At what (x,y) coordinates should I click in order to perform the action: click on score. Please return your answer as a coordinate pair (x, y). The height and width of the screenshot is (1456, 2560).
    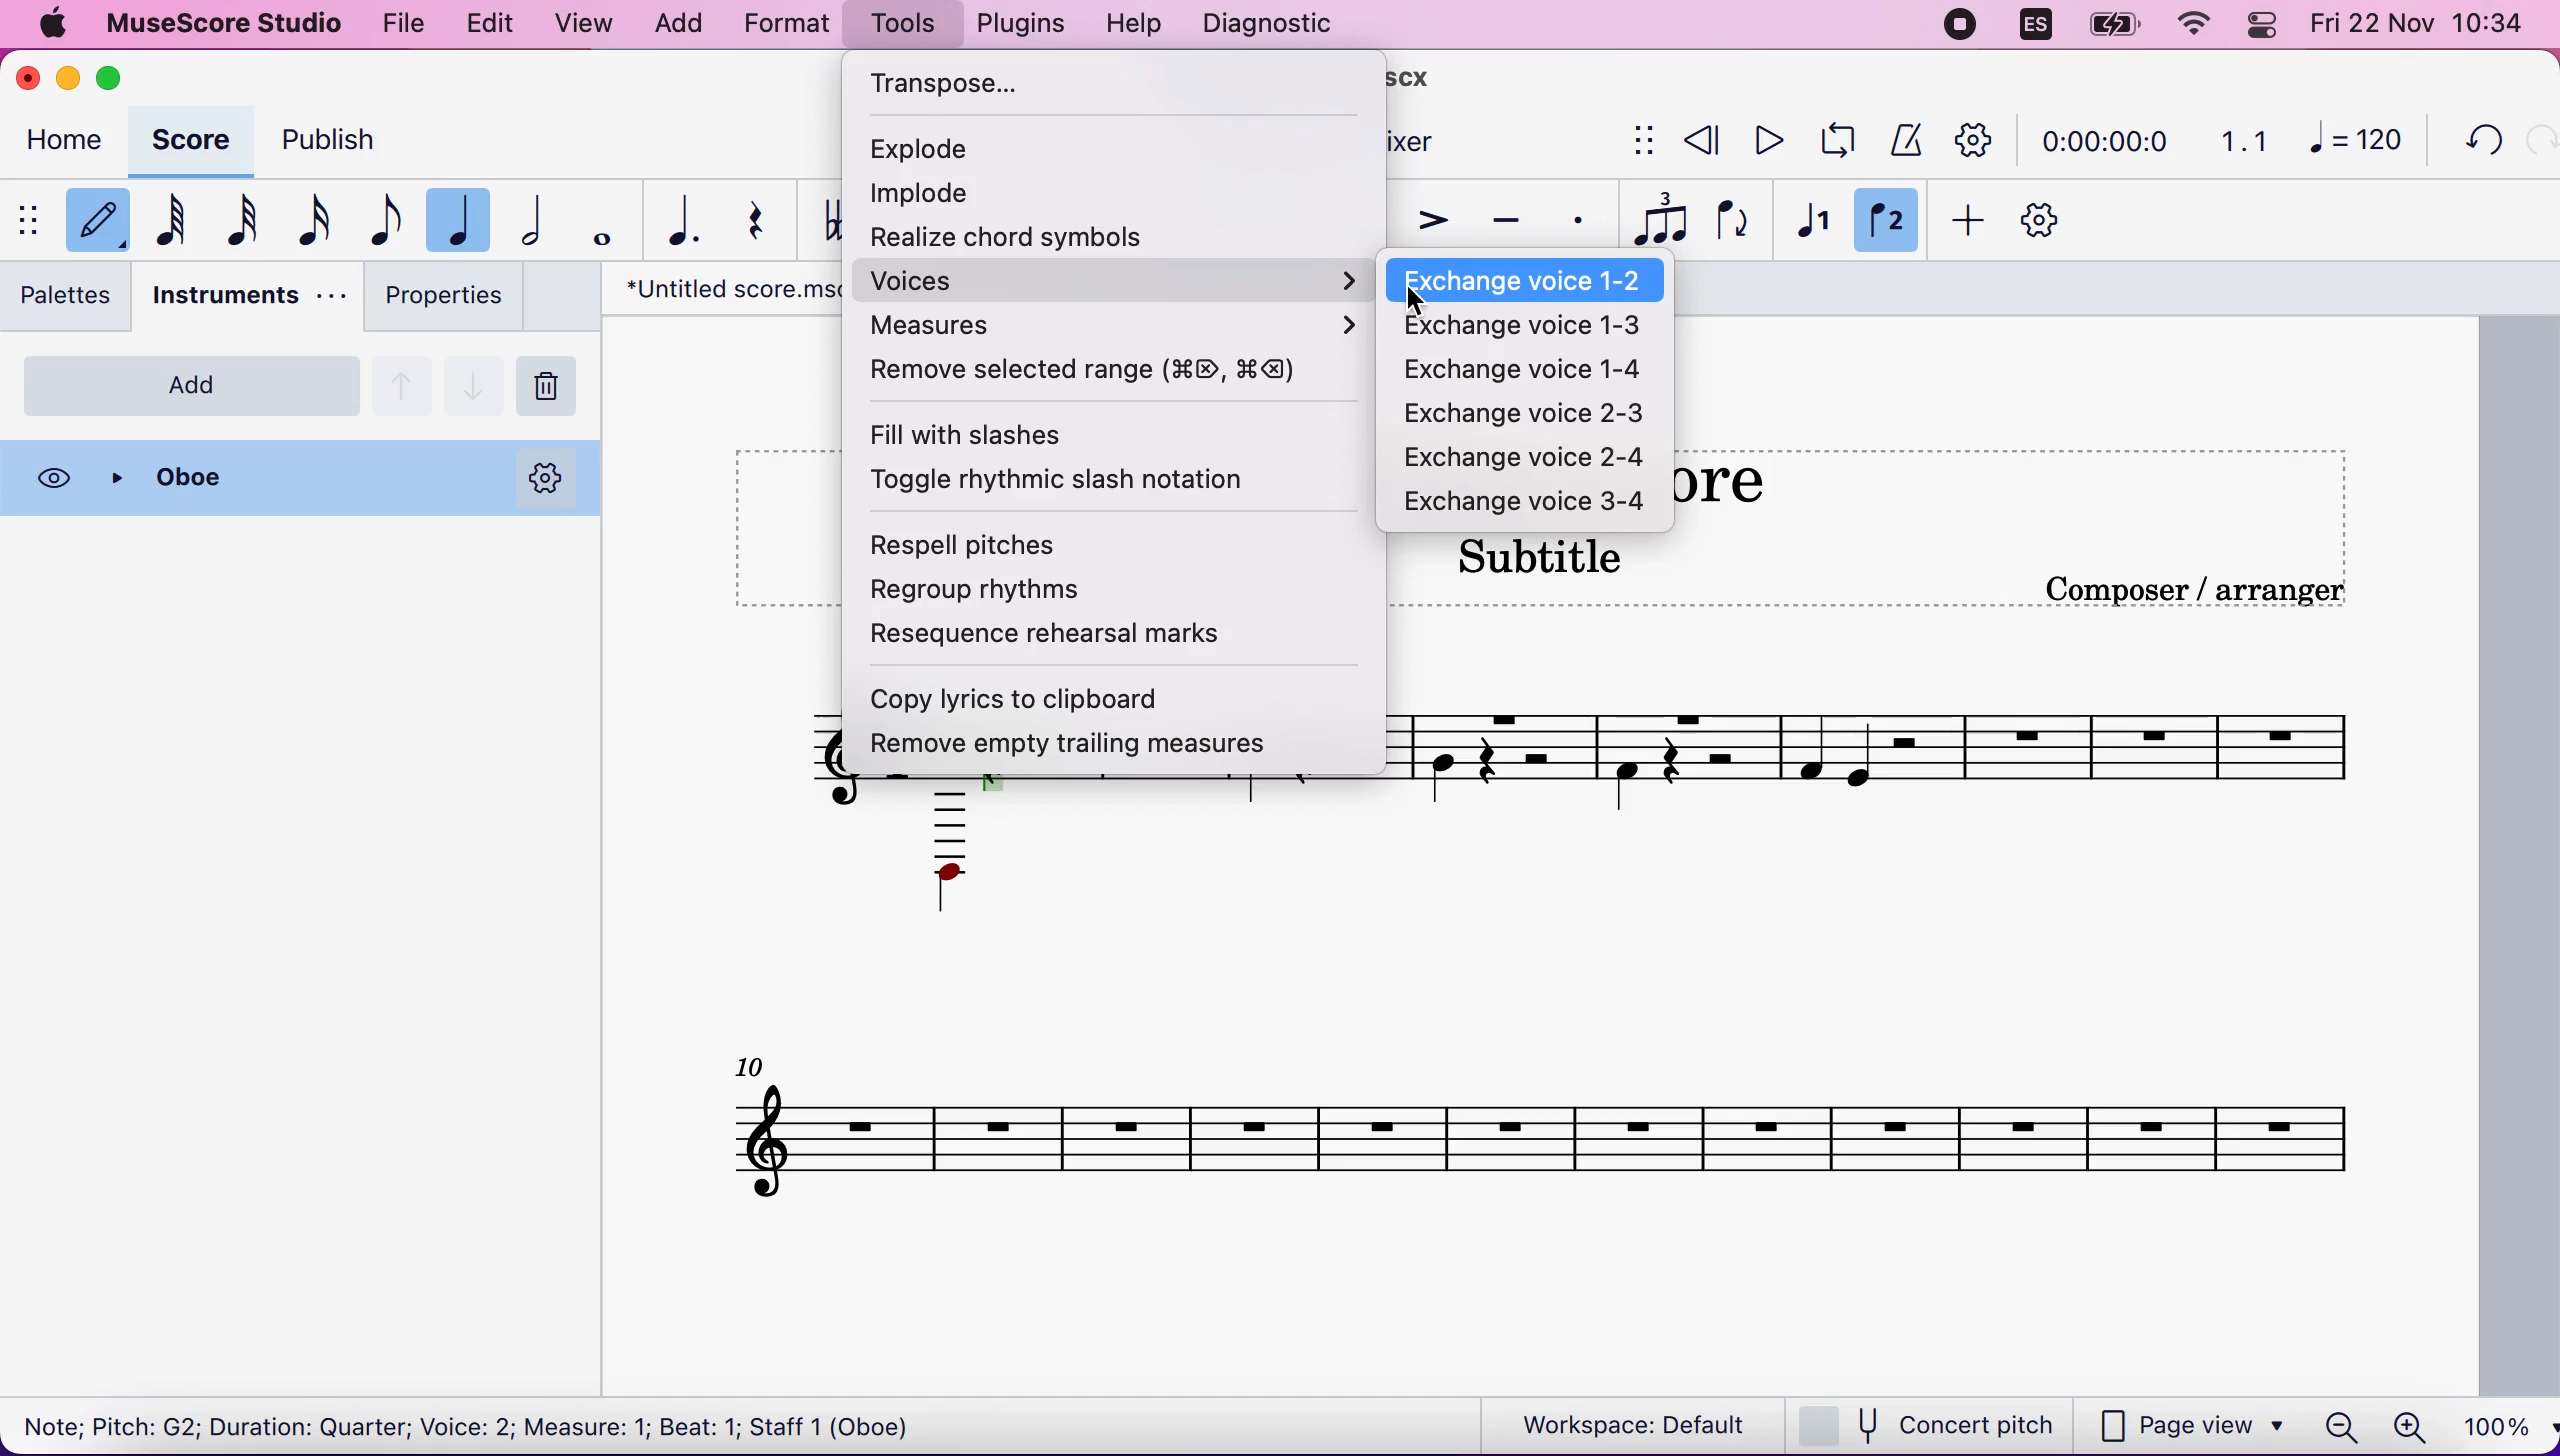
    Looking at the image, I should click on (187, 135).